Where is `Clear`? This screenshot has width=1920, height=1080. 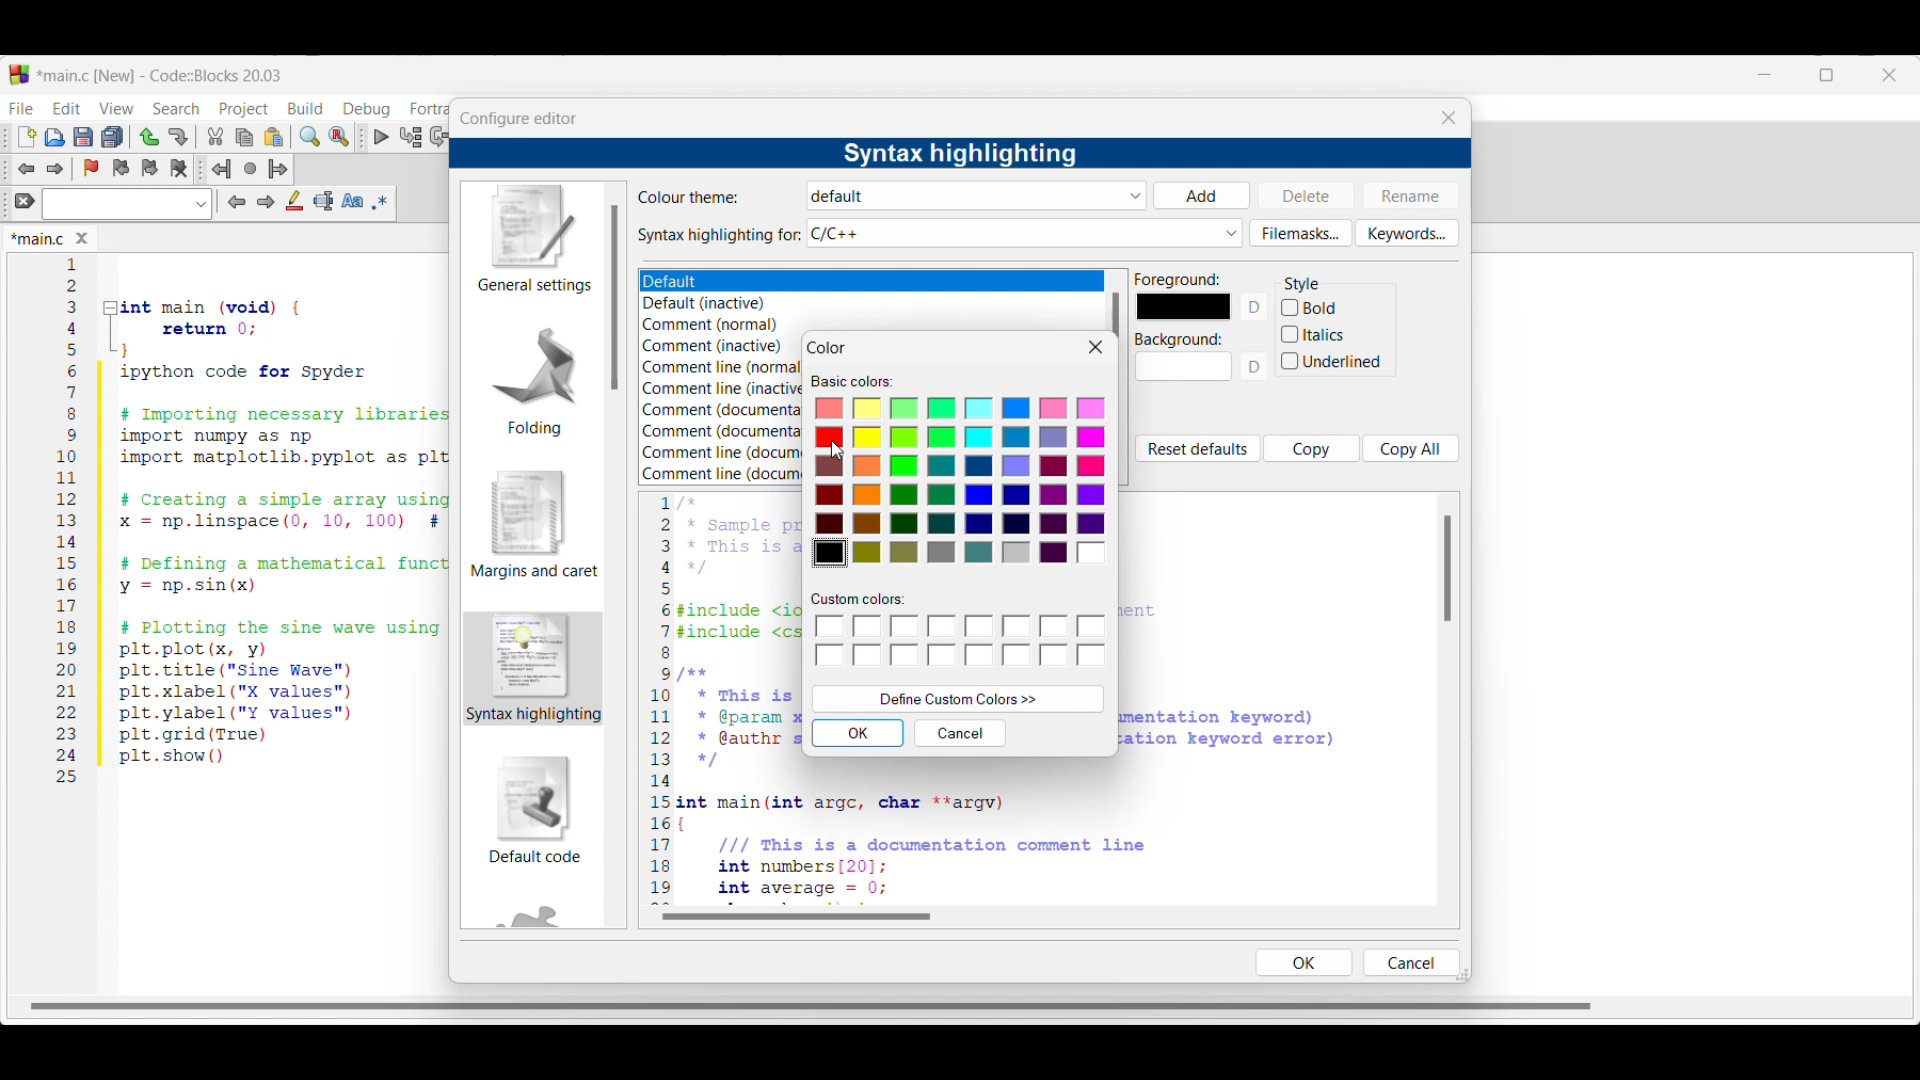
Clear is located at coordinates (25, 200).